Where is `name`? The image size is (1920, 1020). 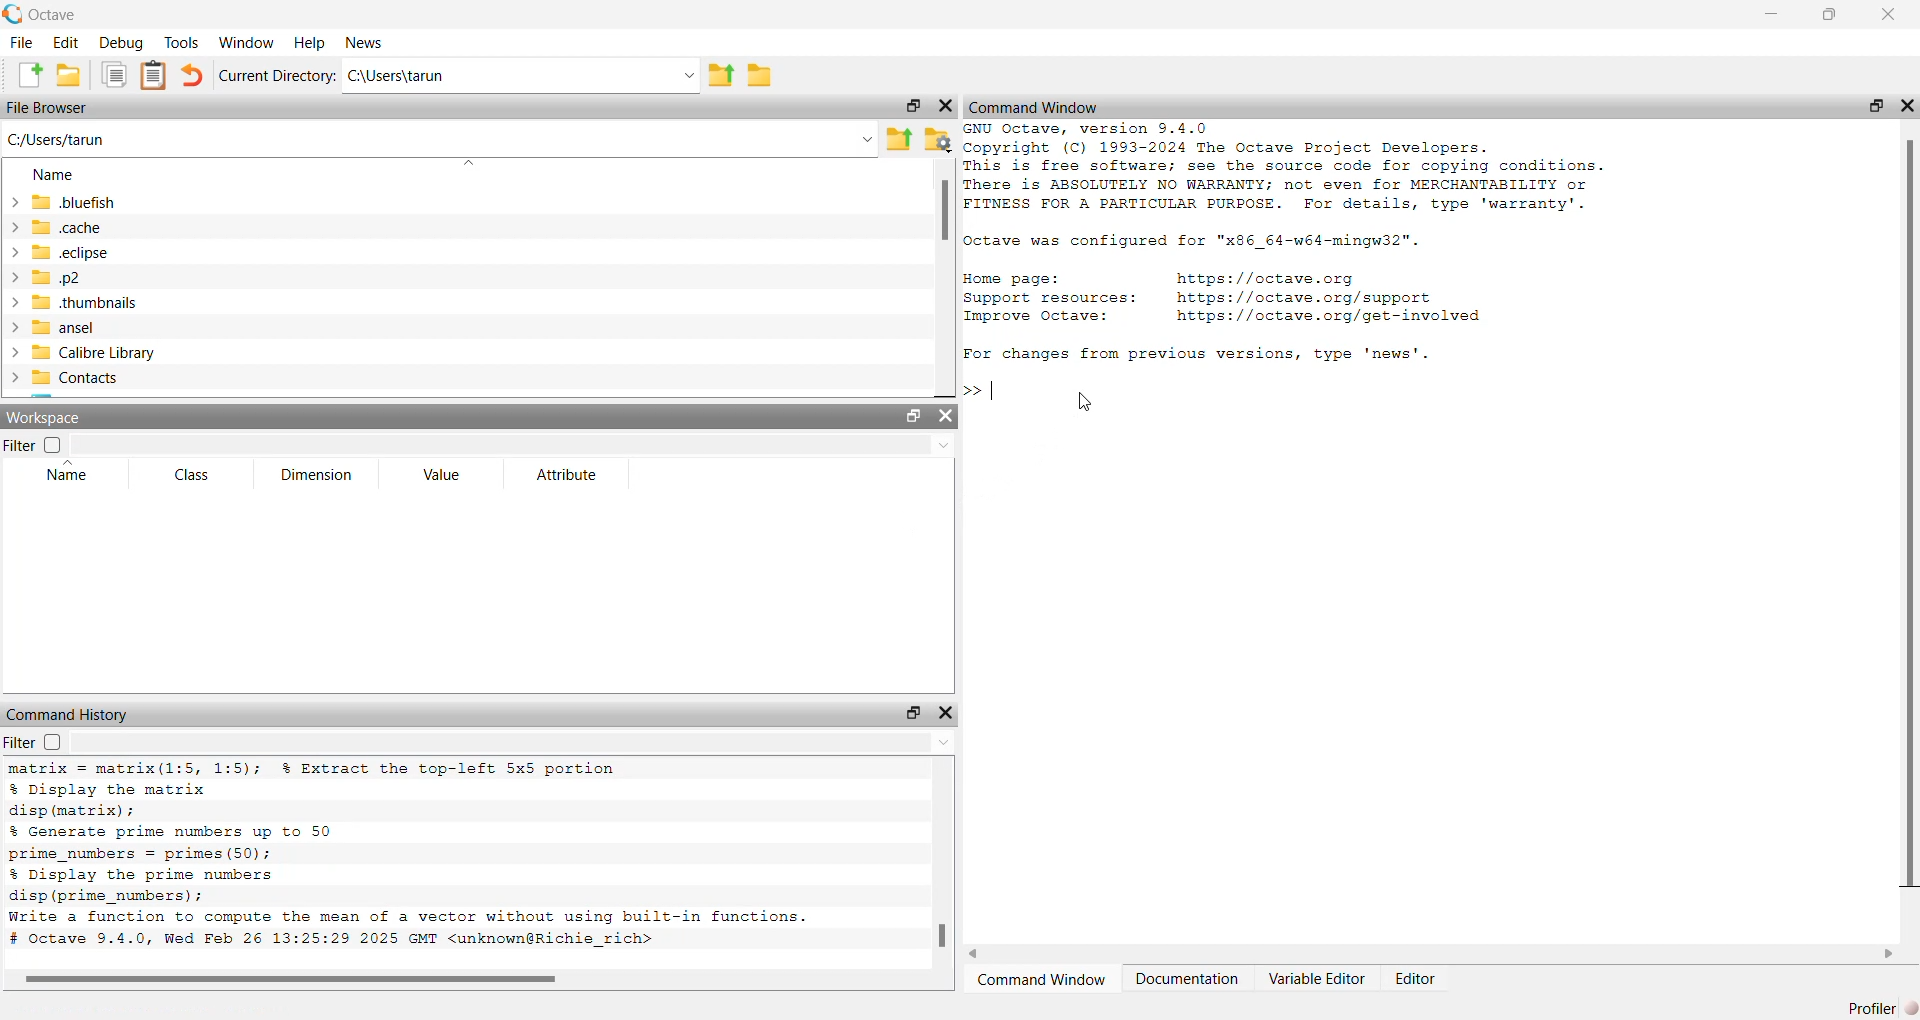
name is located at coordinates (54, 176).